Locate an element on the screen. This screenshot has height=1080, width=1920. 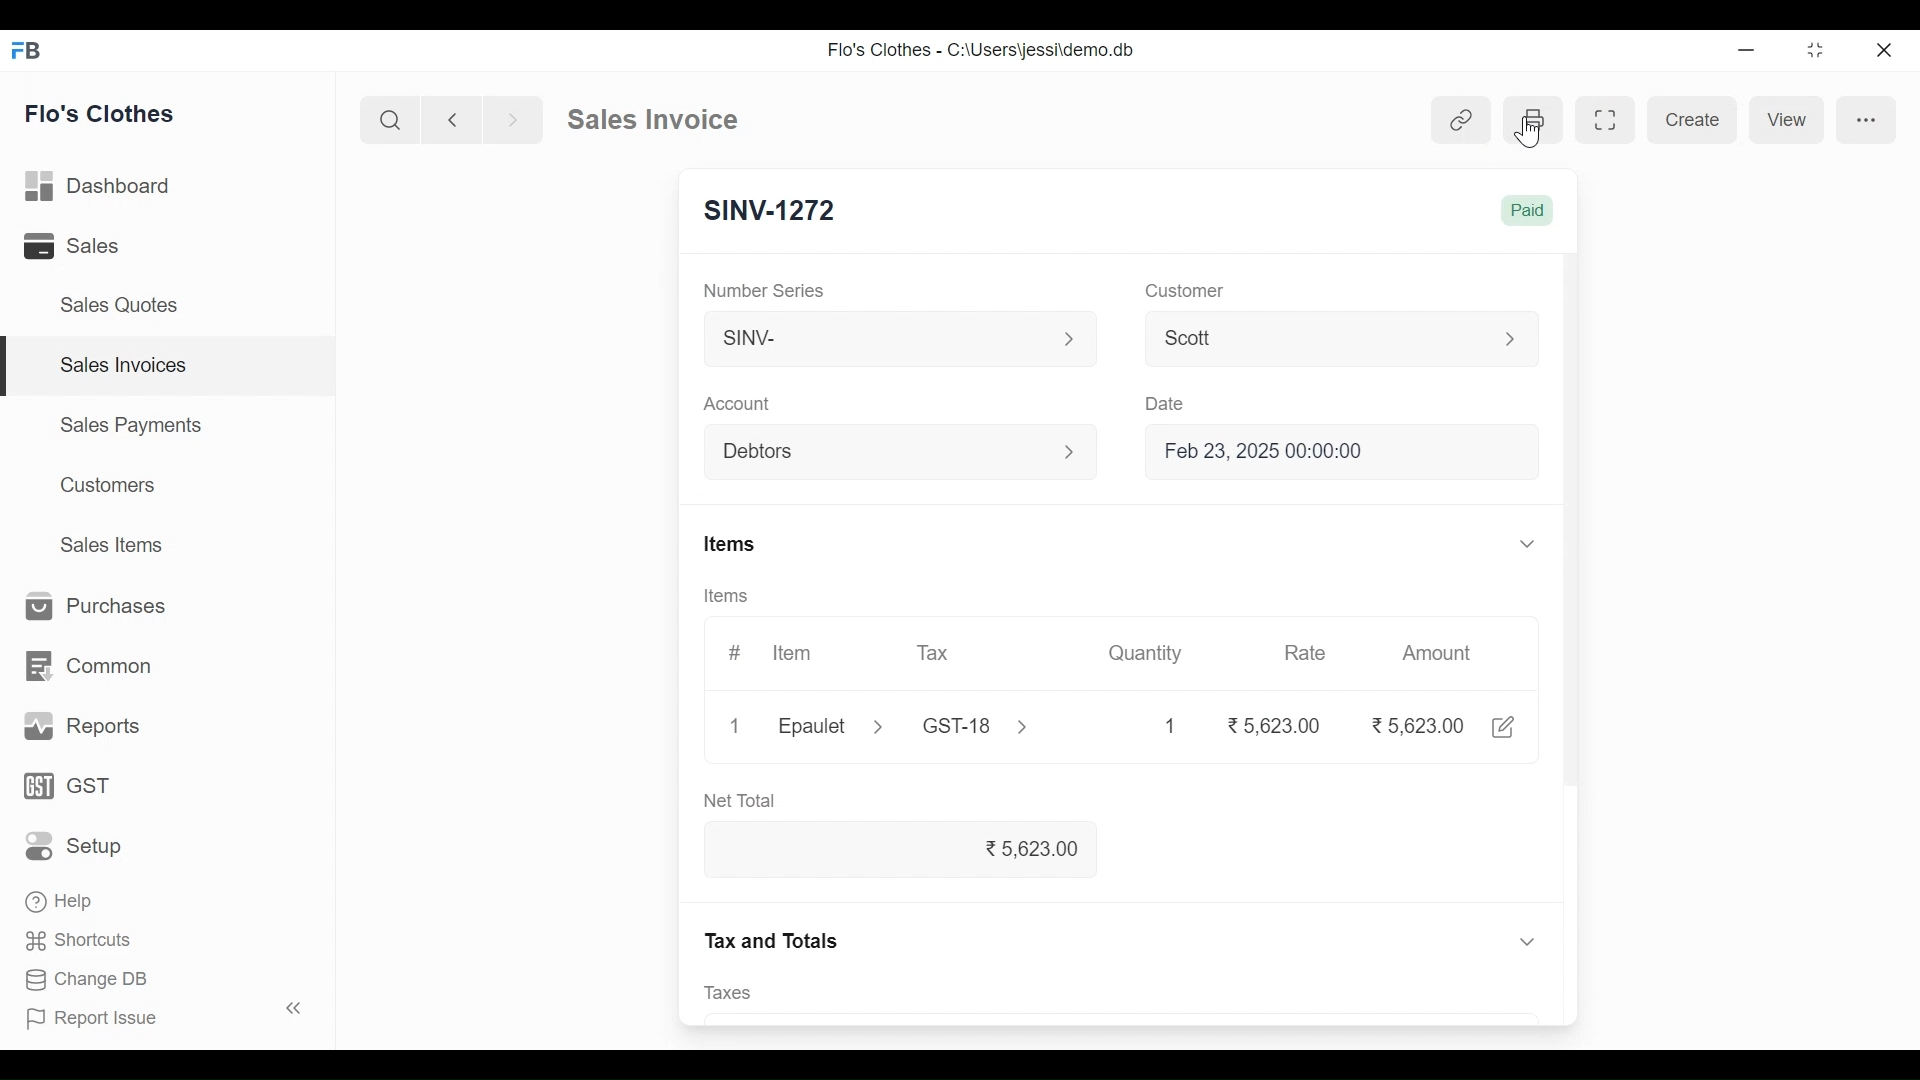
Report Issue is located at coordinates (158, 1017).